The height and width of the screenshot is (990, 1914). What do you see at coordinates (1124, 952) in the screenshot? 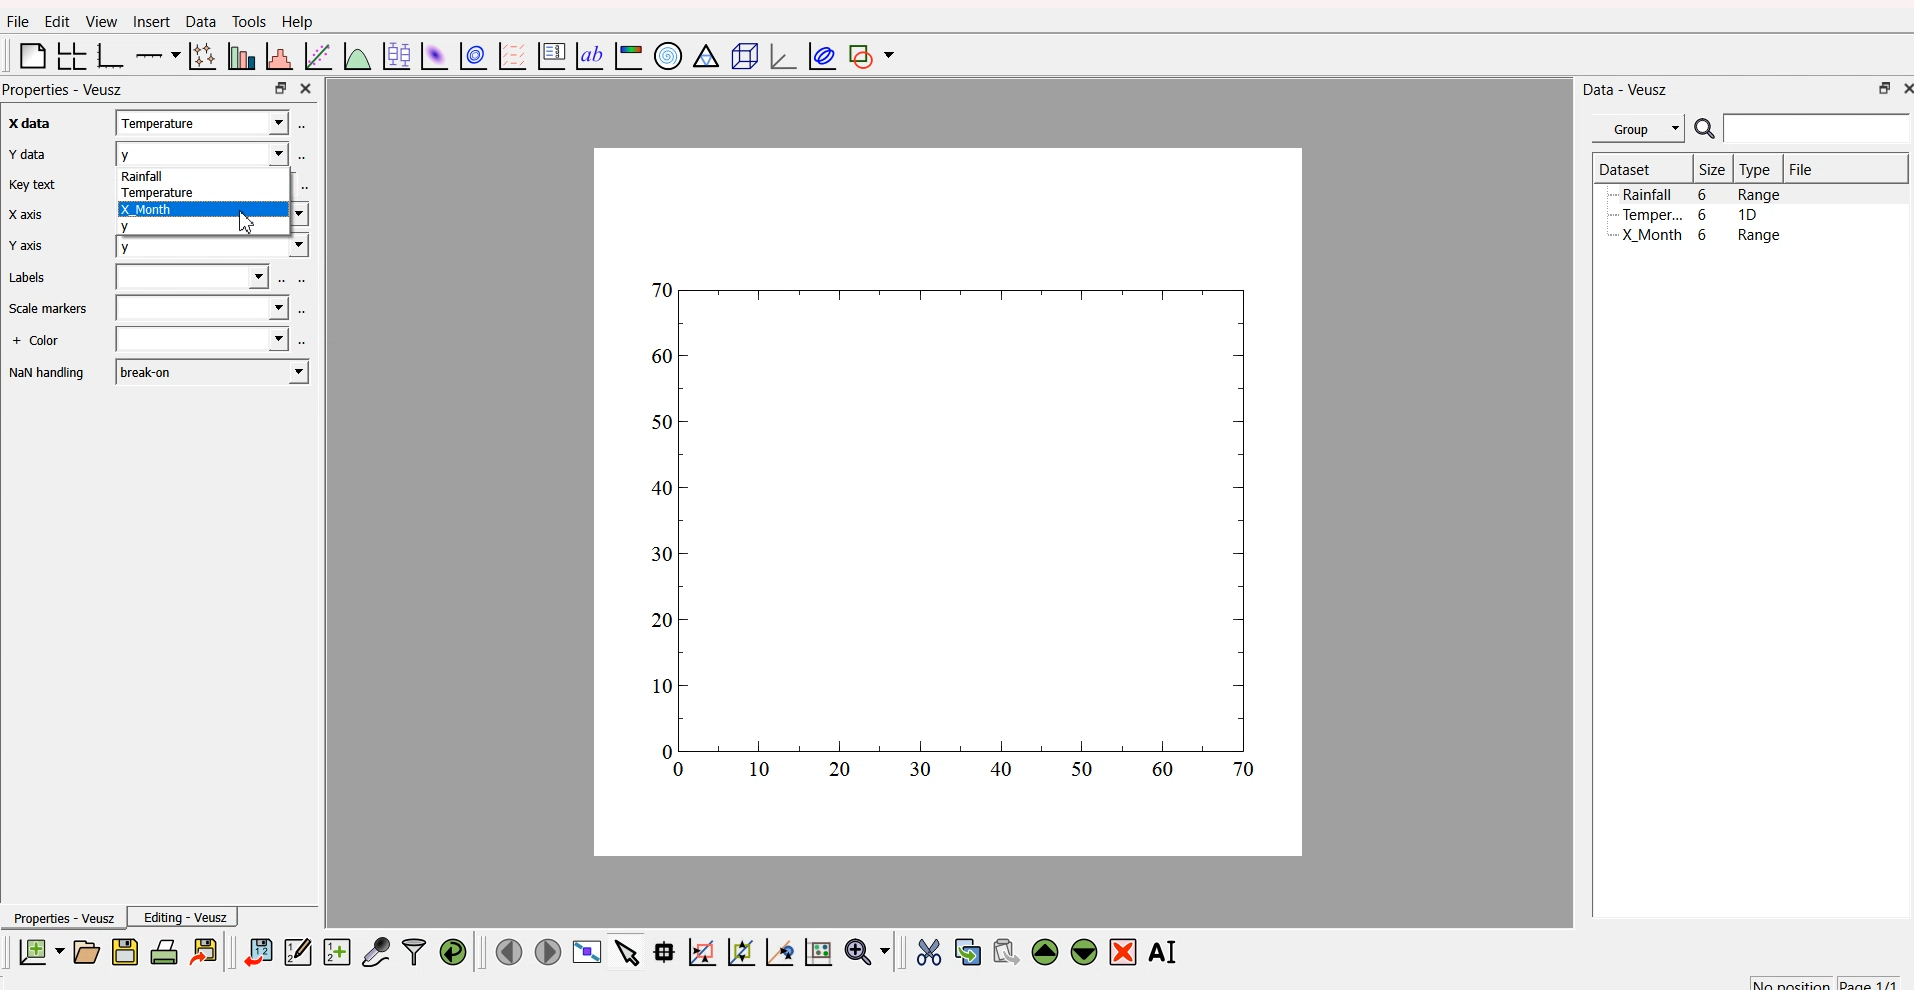
I see `remove the selected widget` at bounding box center [1124, 952].